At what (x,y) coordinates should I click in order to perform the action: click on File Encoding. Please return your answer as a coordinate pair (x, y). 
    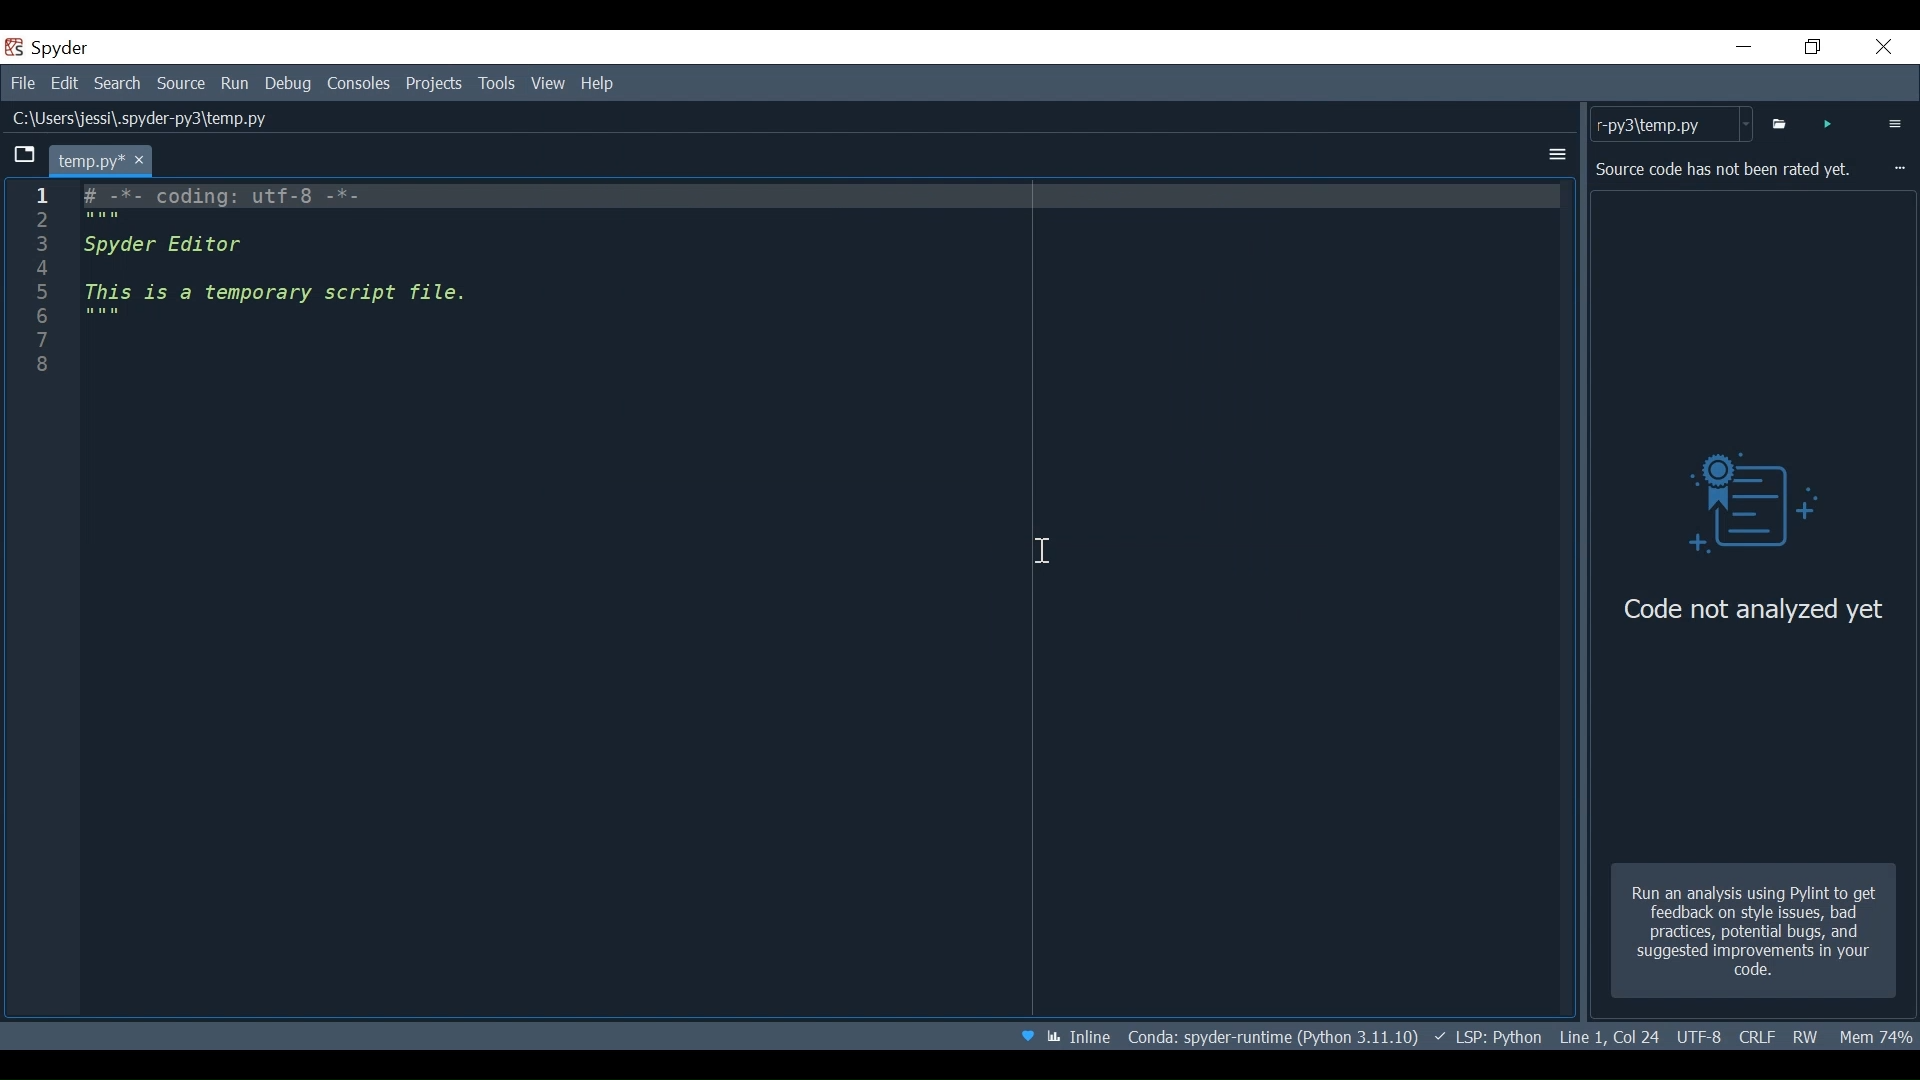
    Looking at the image, I should click on (1697, 1036).